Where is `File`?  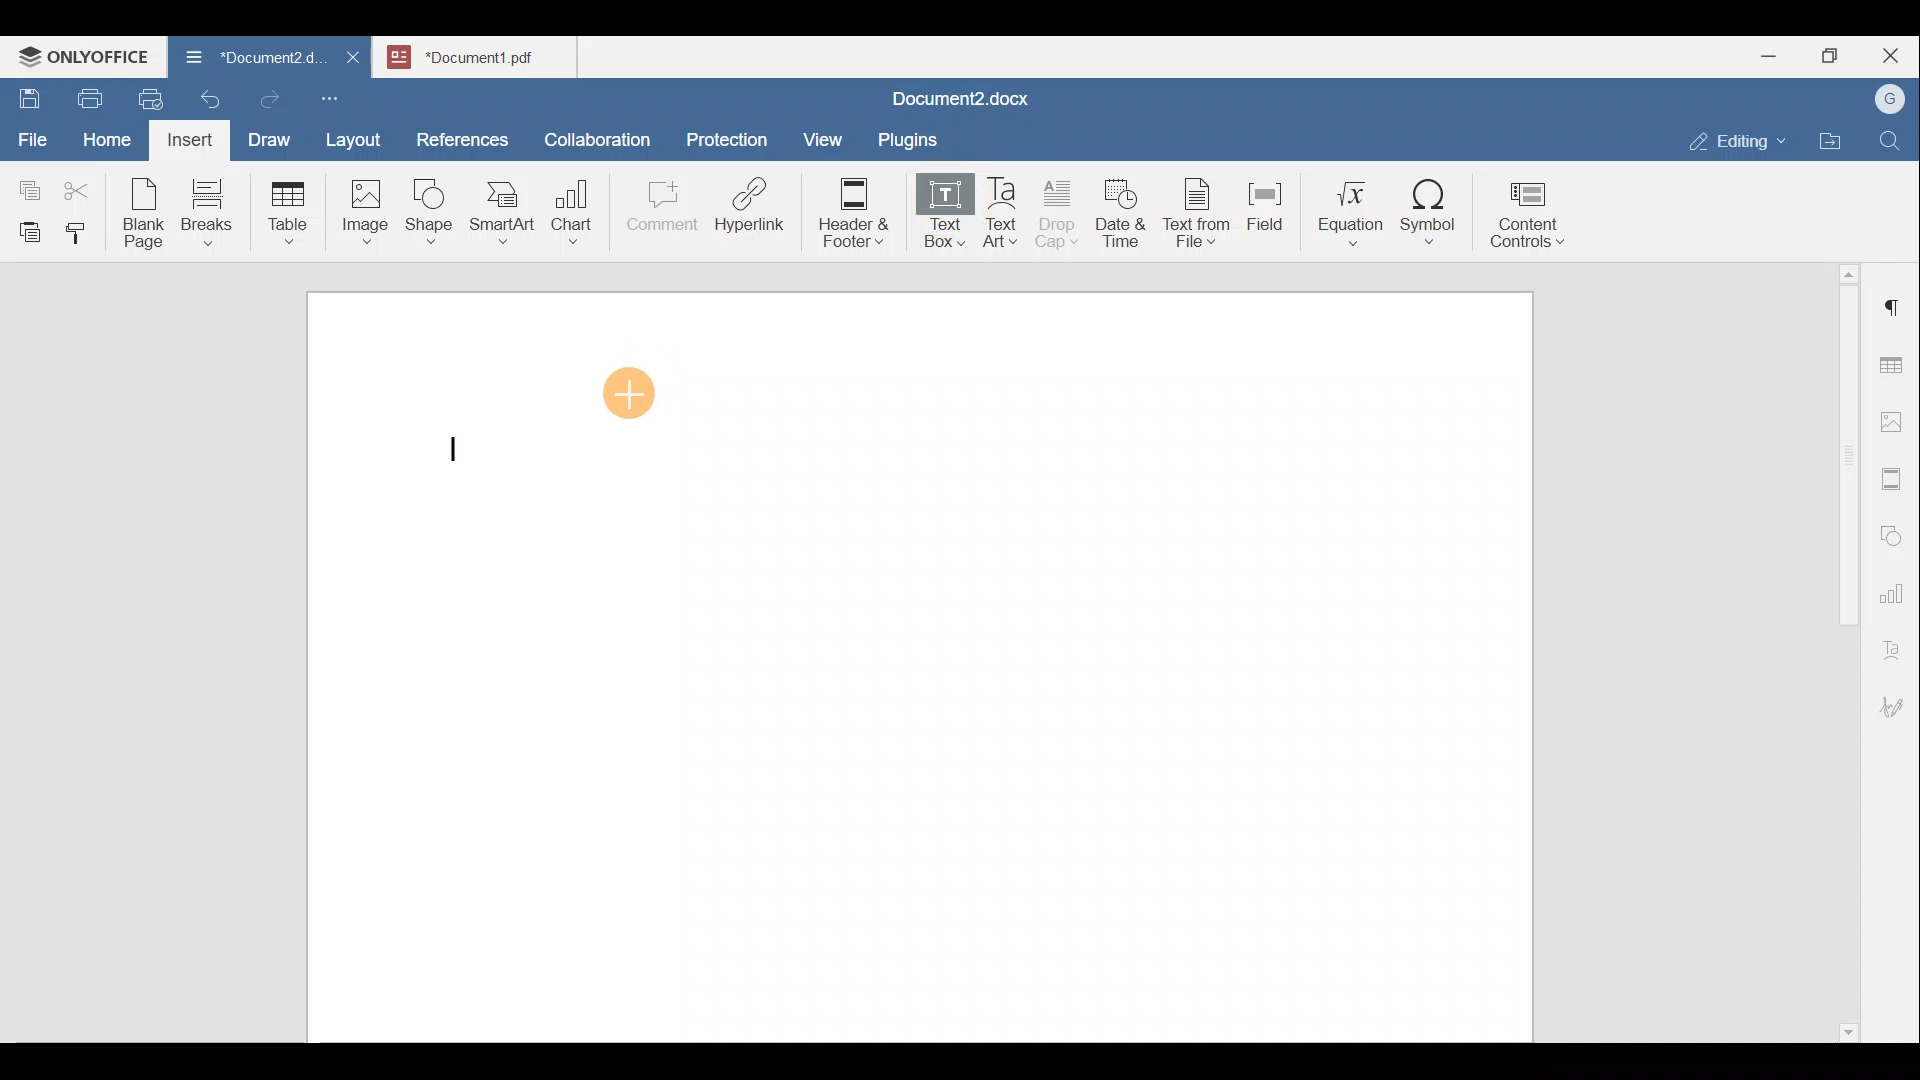 File is located at coordinates (34, 133).